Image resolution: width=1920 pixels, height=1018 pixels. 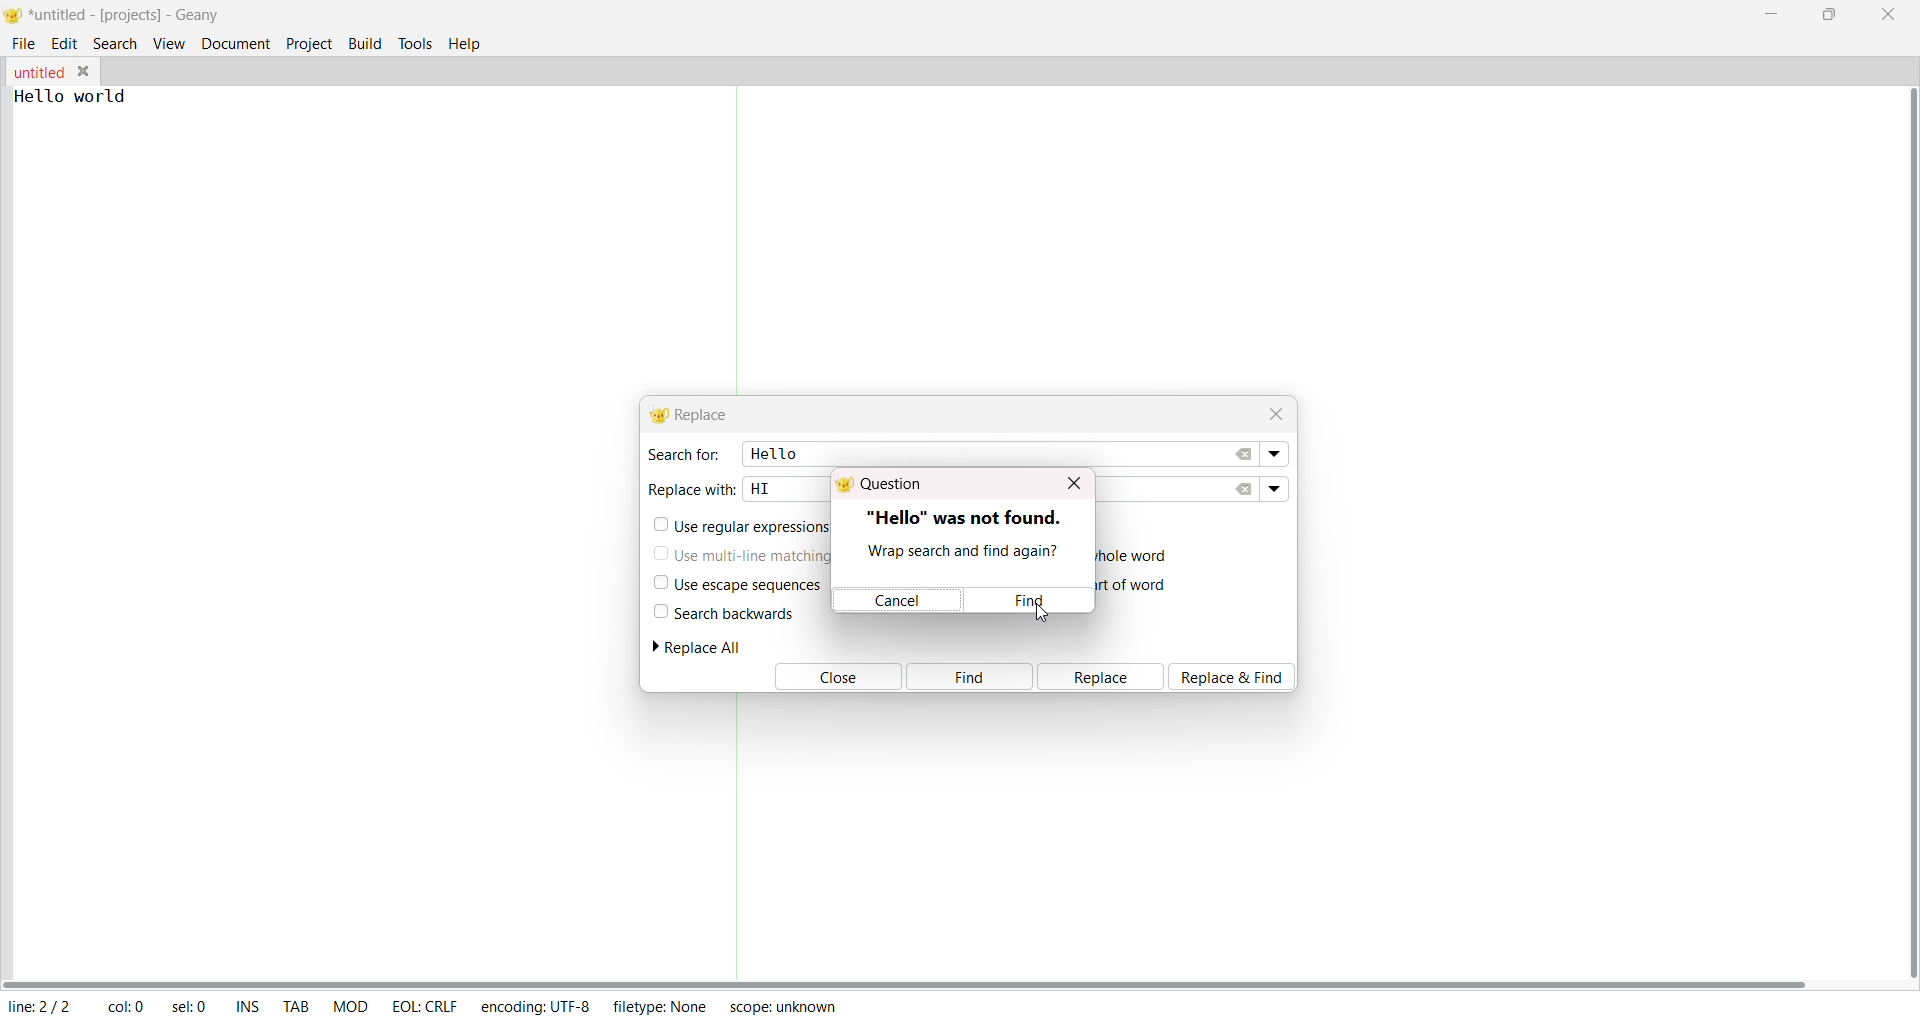 I want to click on vertical scroll bar, so click(x=1906, y=533).